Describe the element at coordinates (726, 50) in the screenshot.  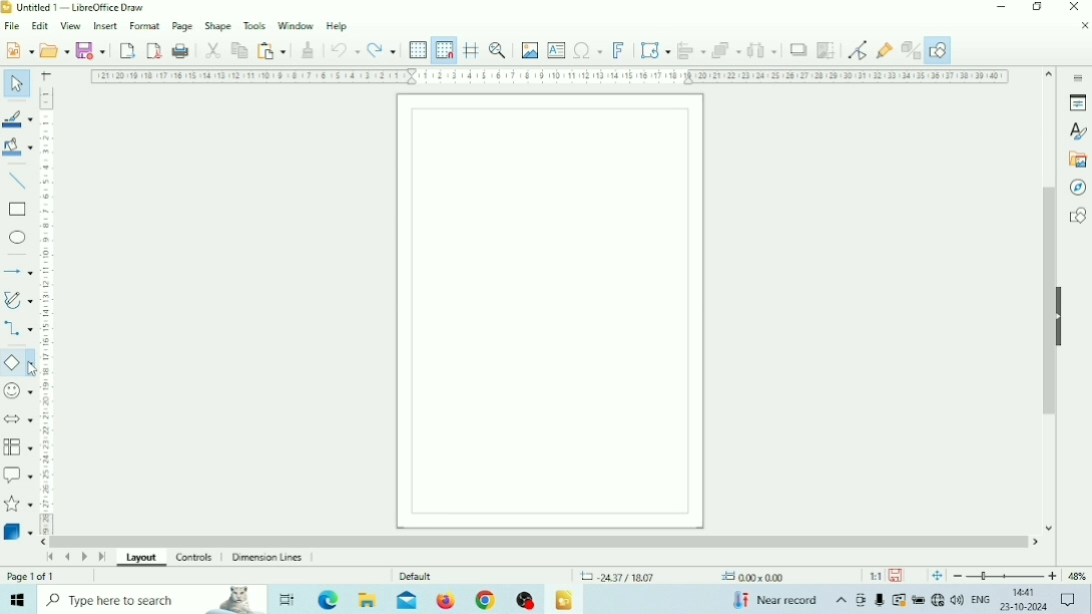
I see `Arrange` at that location.